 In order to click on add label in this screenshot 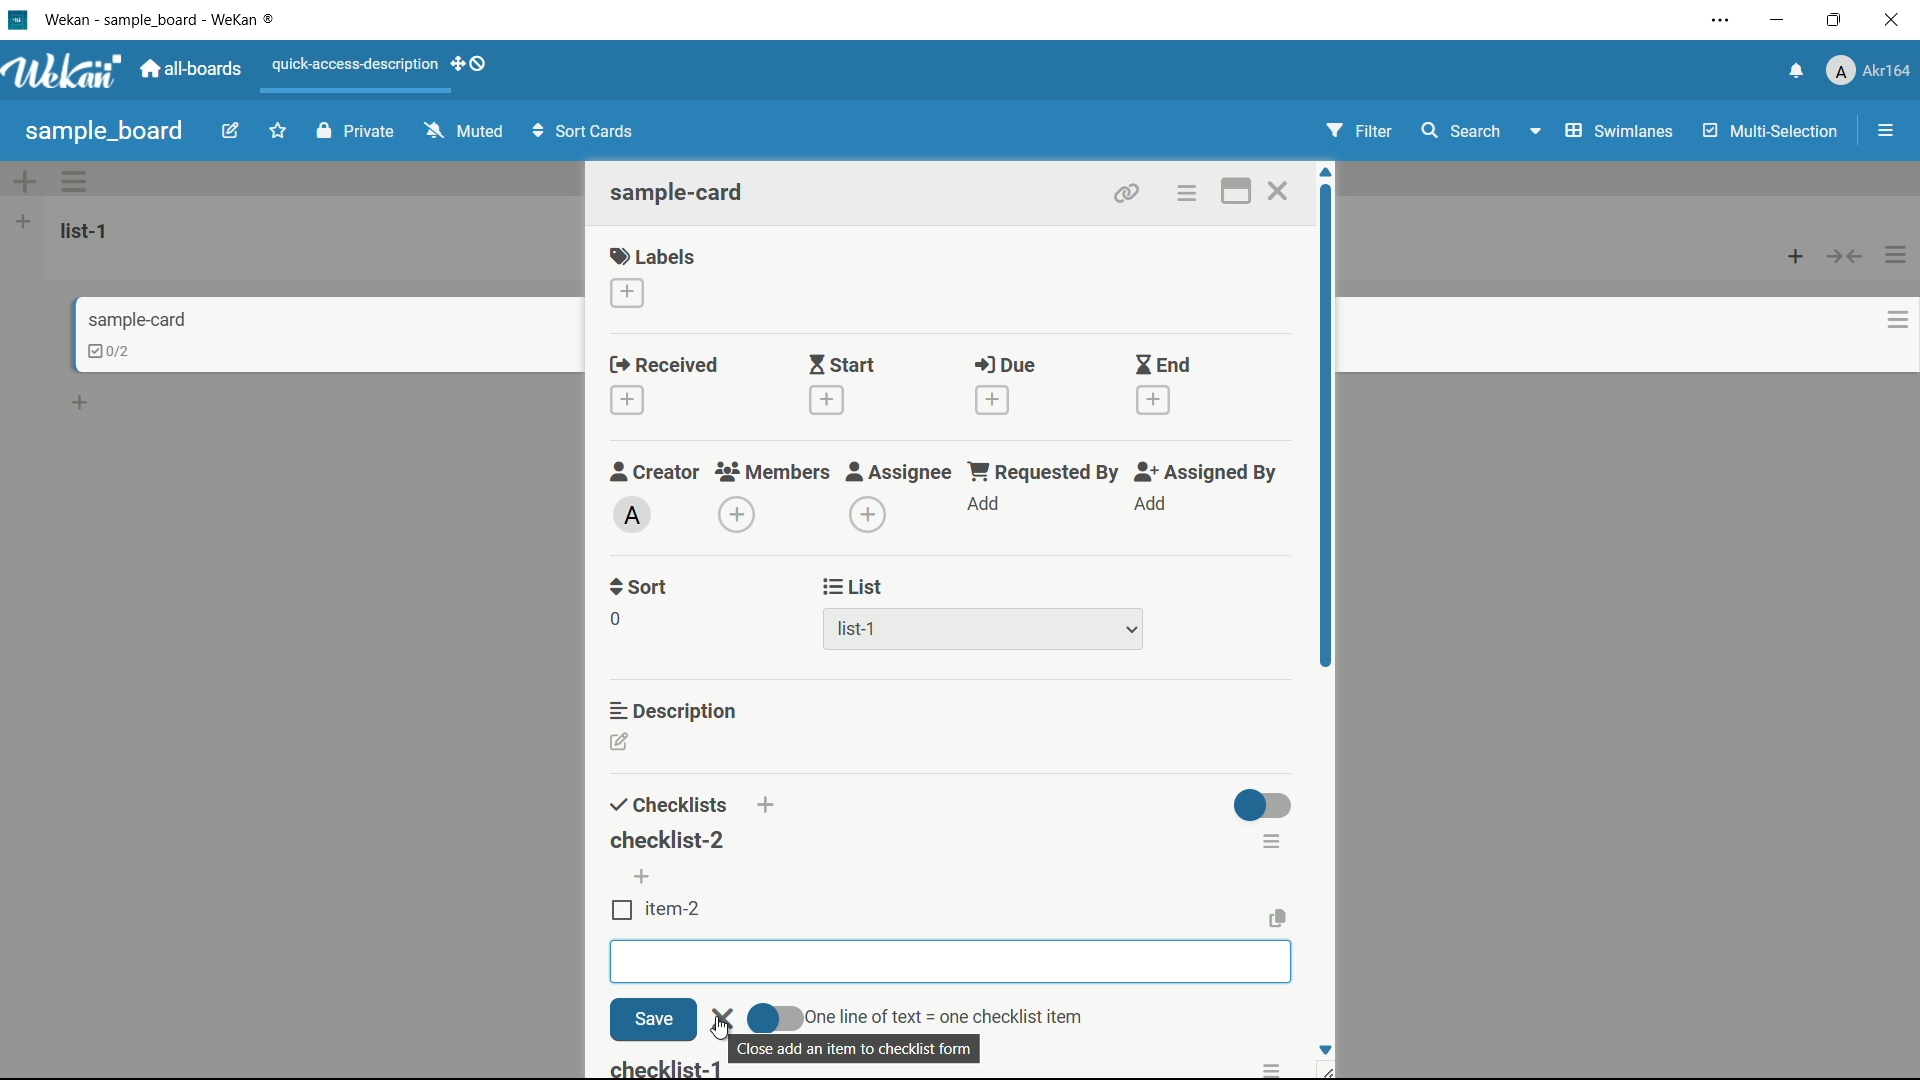, I will do `click(629, 294)`.